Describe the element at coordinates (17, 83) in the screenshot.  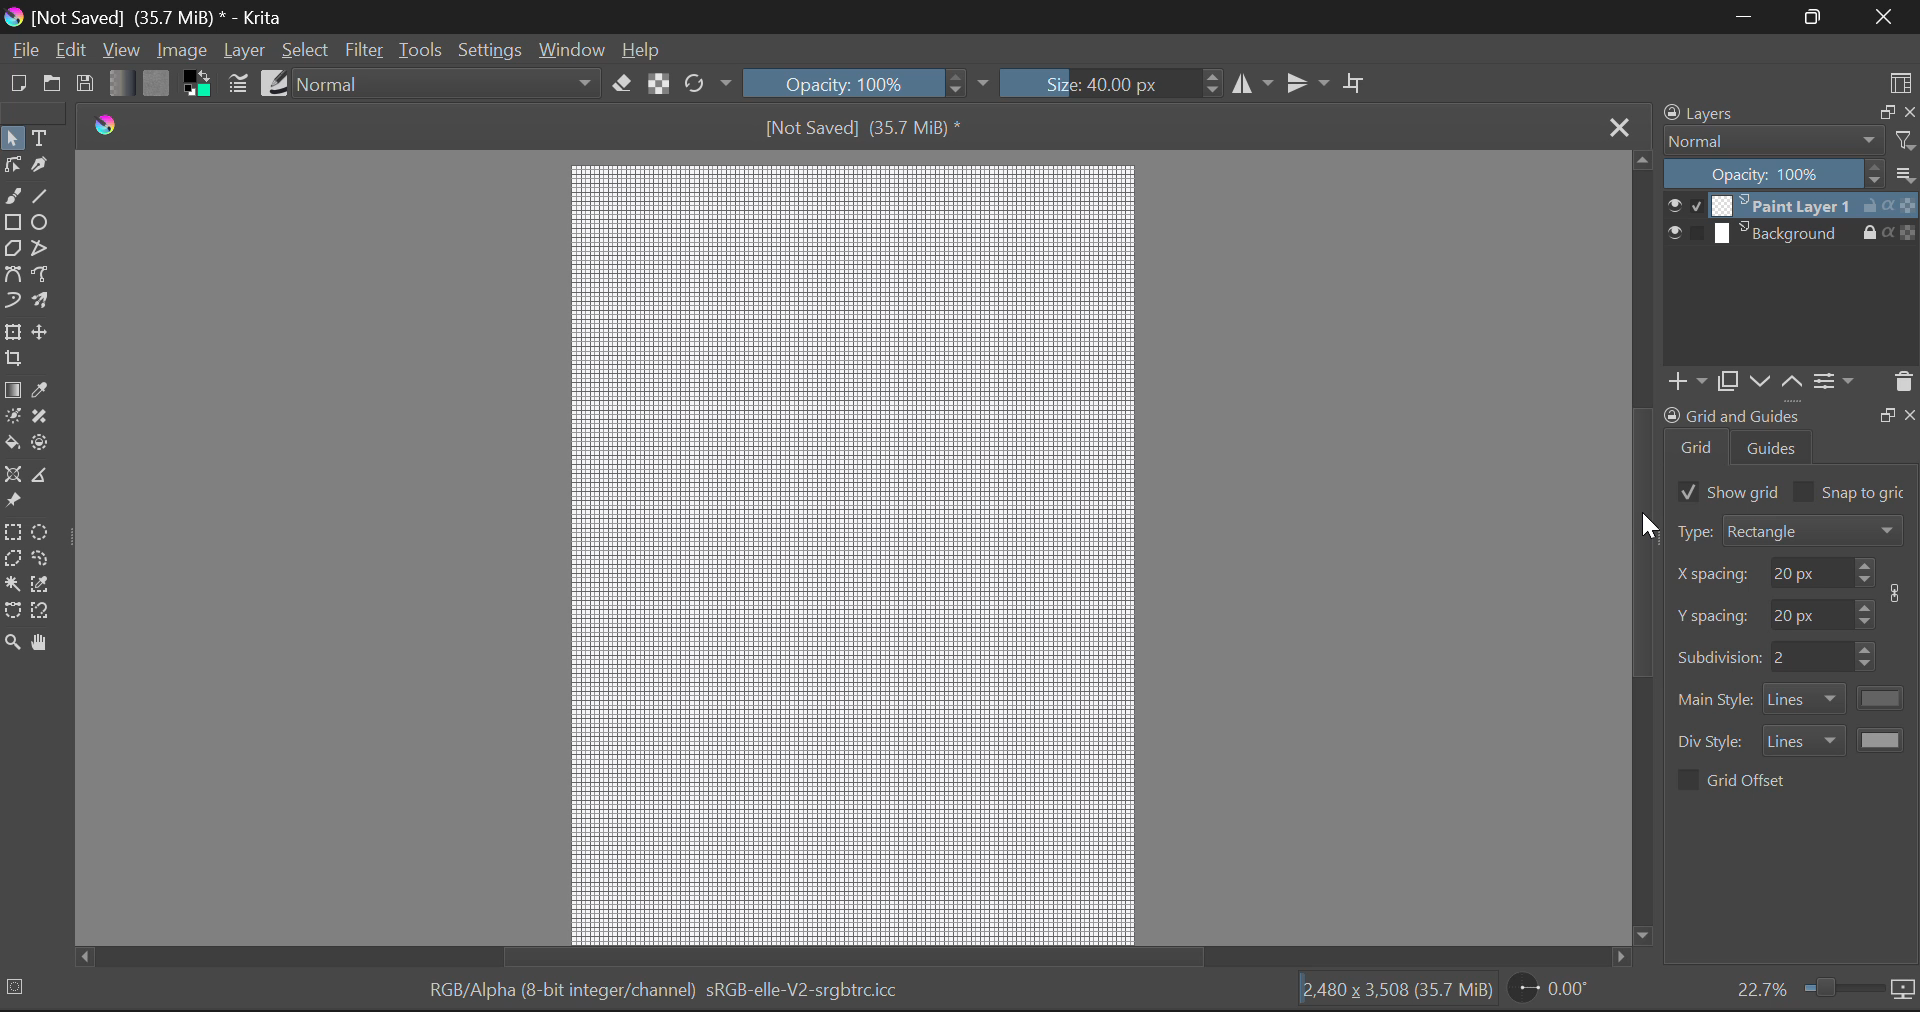
I see `New` at that location.